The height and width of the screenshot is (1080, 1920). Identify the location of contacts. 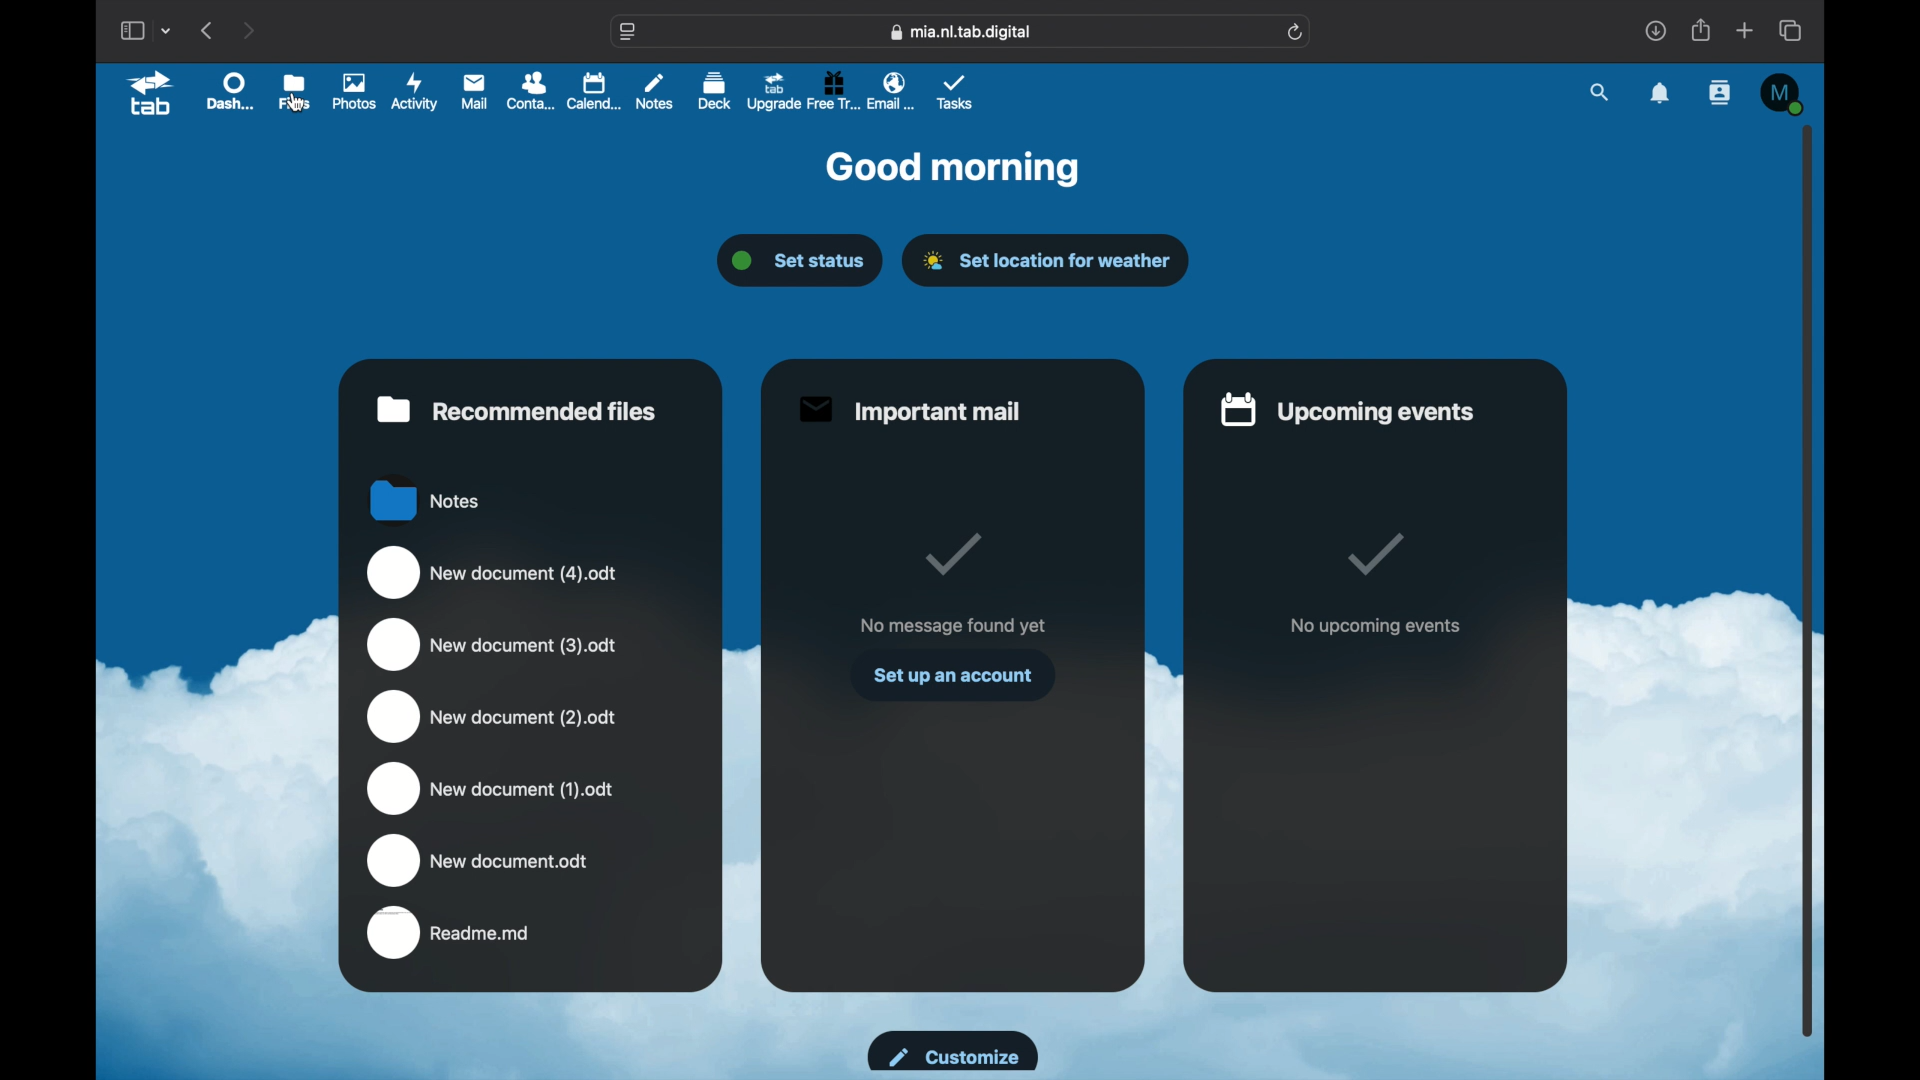
(1720, 94).